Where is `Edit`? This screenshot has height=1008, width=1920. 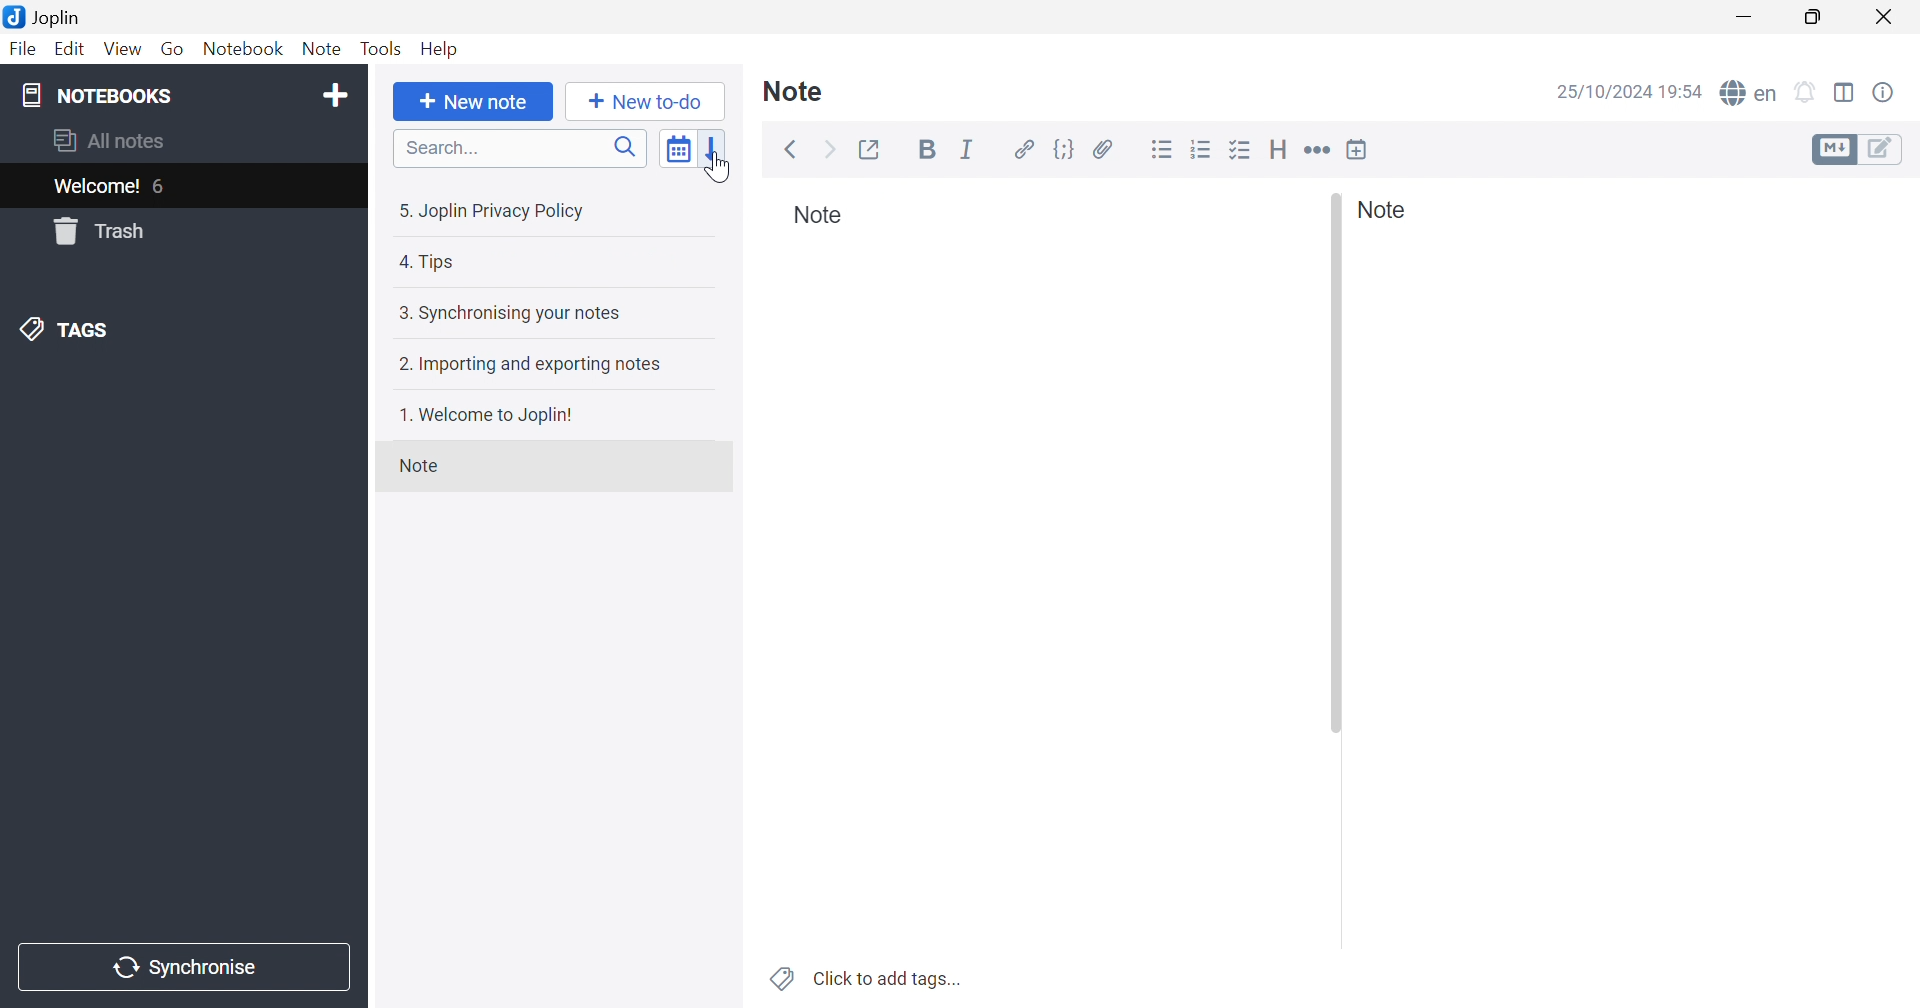 Edit is located at coordinates (70, 50).